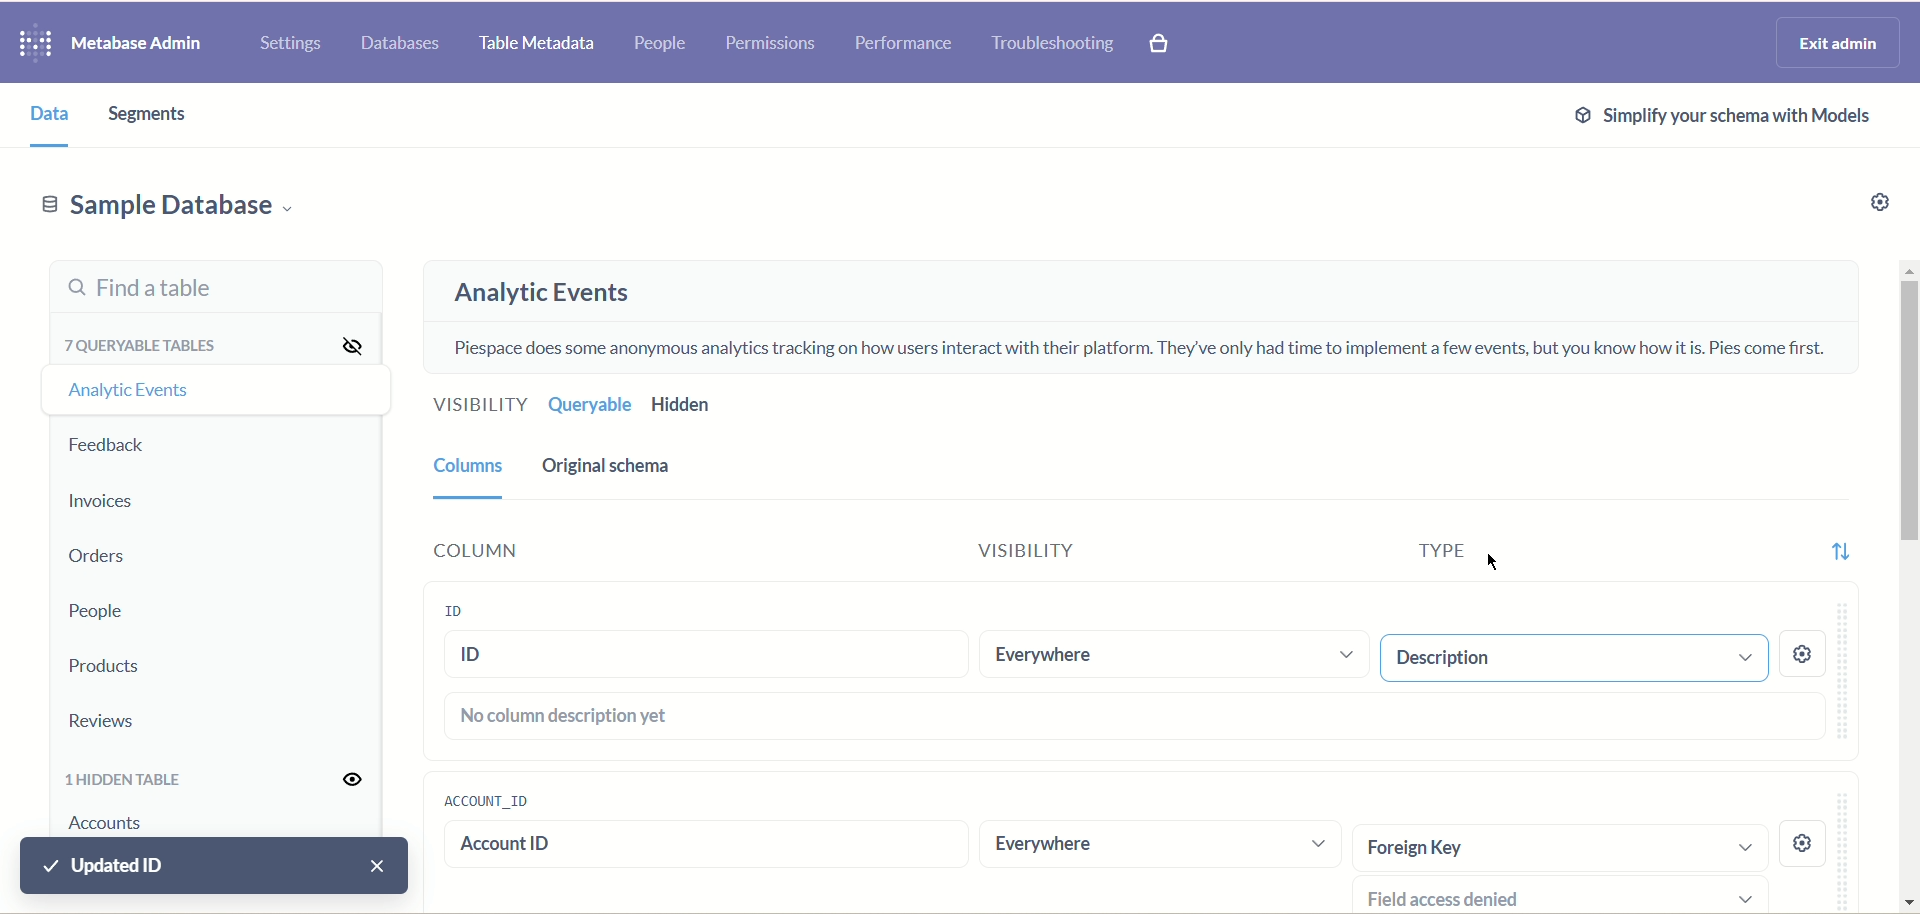  I want to click on Account ID, so click(694, 847).